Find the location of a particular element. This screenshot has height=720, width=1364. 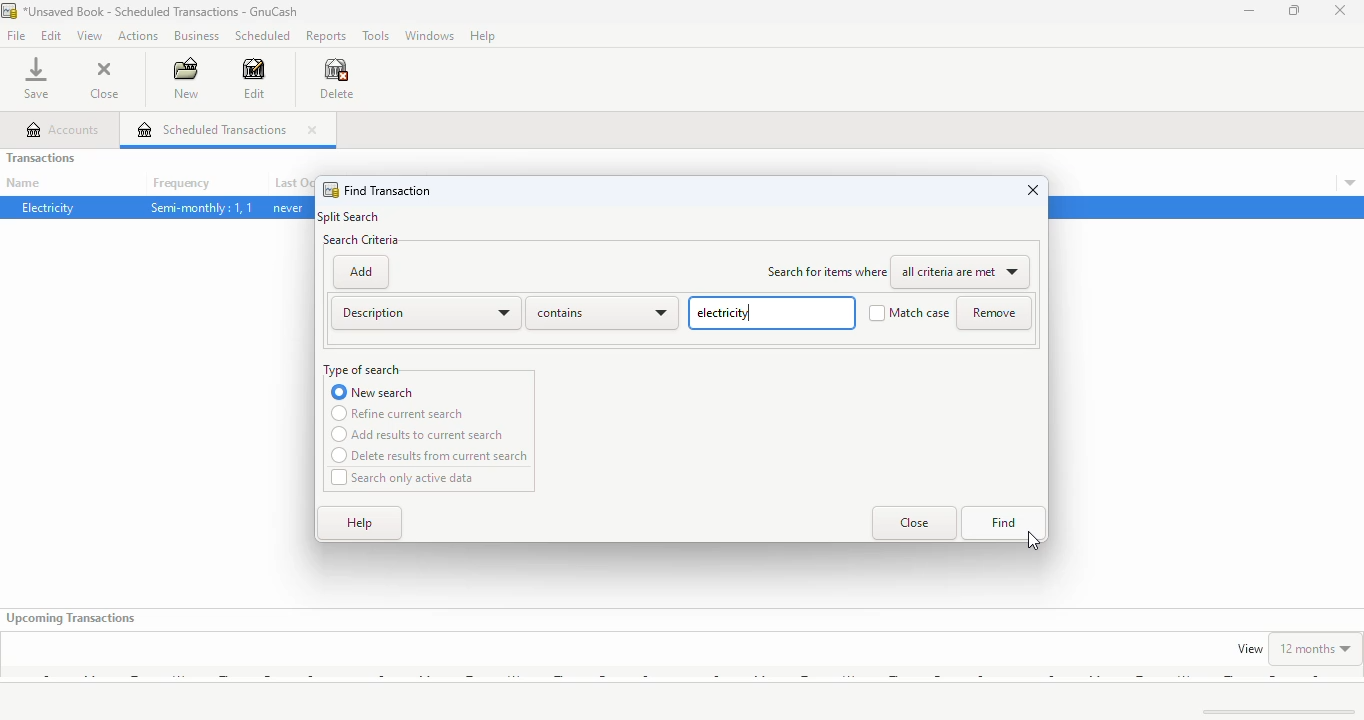

view is located at coordinates (90, 36).